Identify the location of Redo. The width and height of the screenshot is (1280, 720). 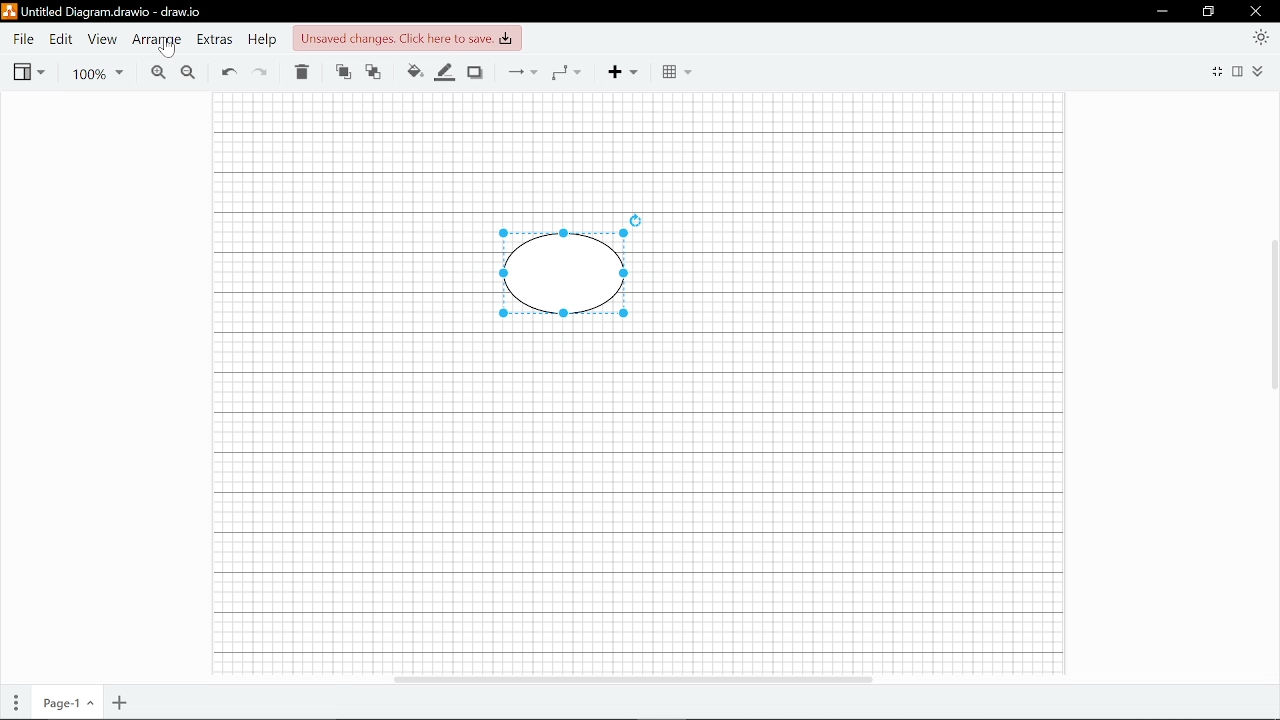
(261, 74).